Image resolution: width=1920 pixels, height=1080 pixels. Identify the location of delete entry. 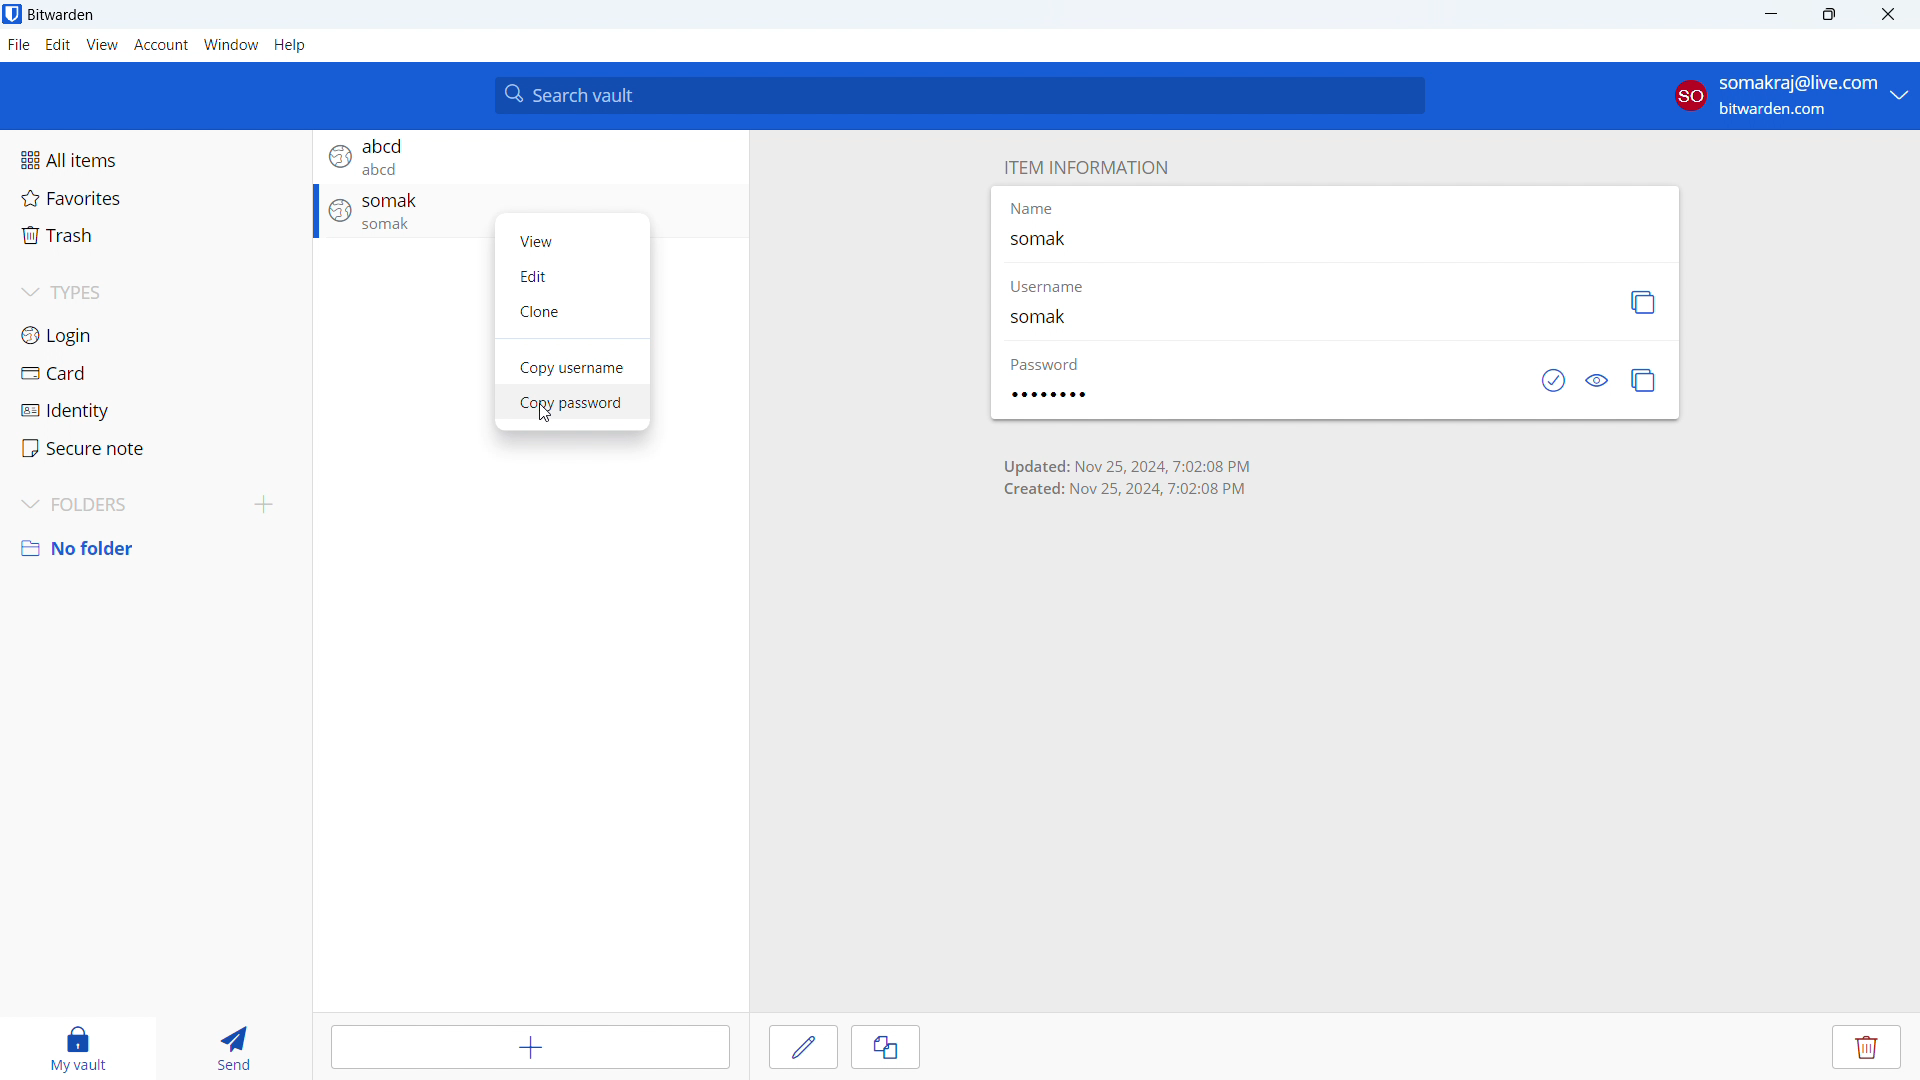
(1866, 1046).